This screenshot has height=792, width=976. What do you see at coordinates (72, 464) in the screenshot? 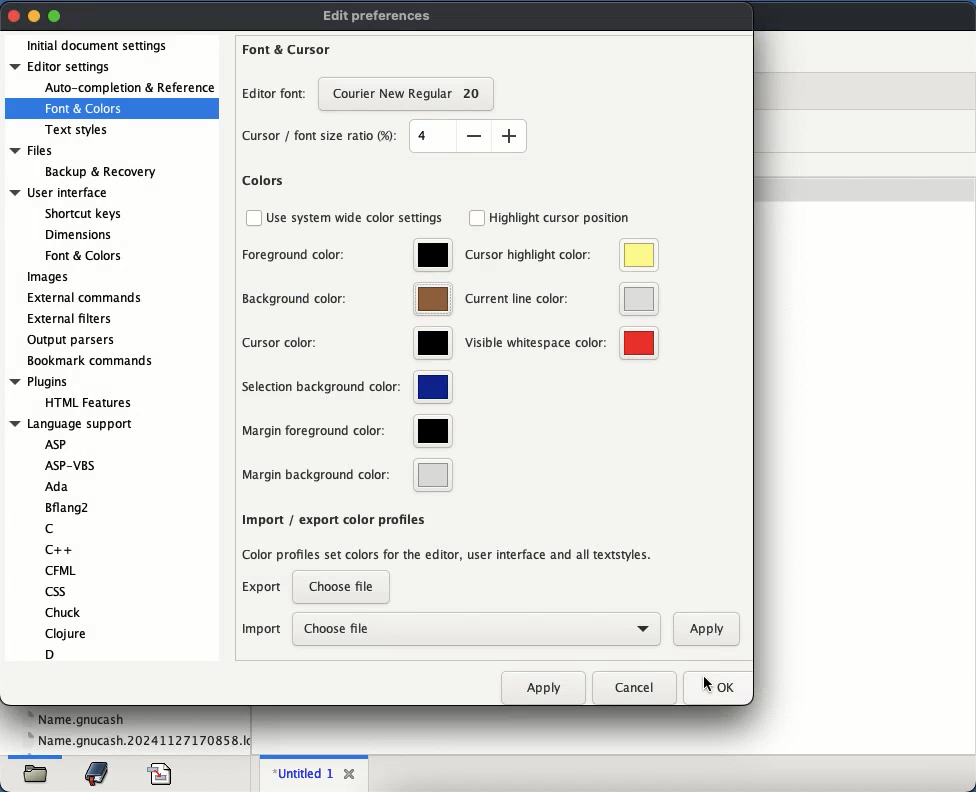
I see `ASP-VBS` at bounding box center [72, 464].